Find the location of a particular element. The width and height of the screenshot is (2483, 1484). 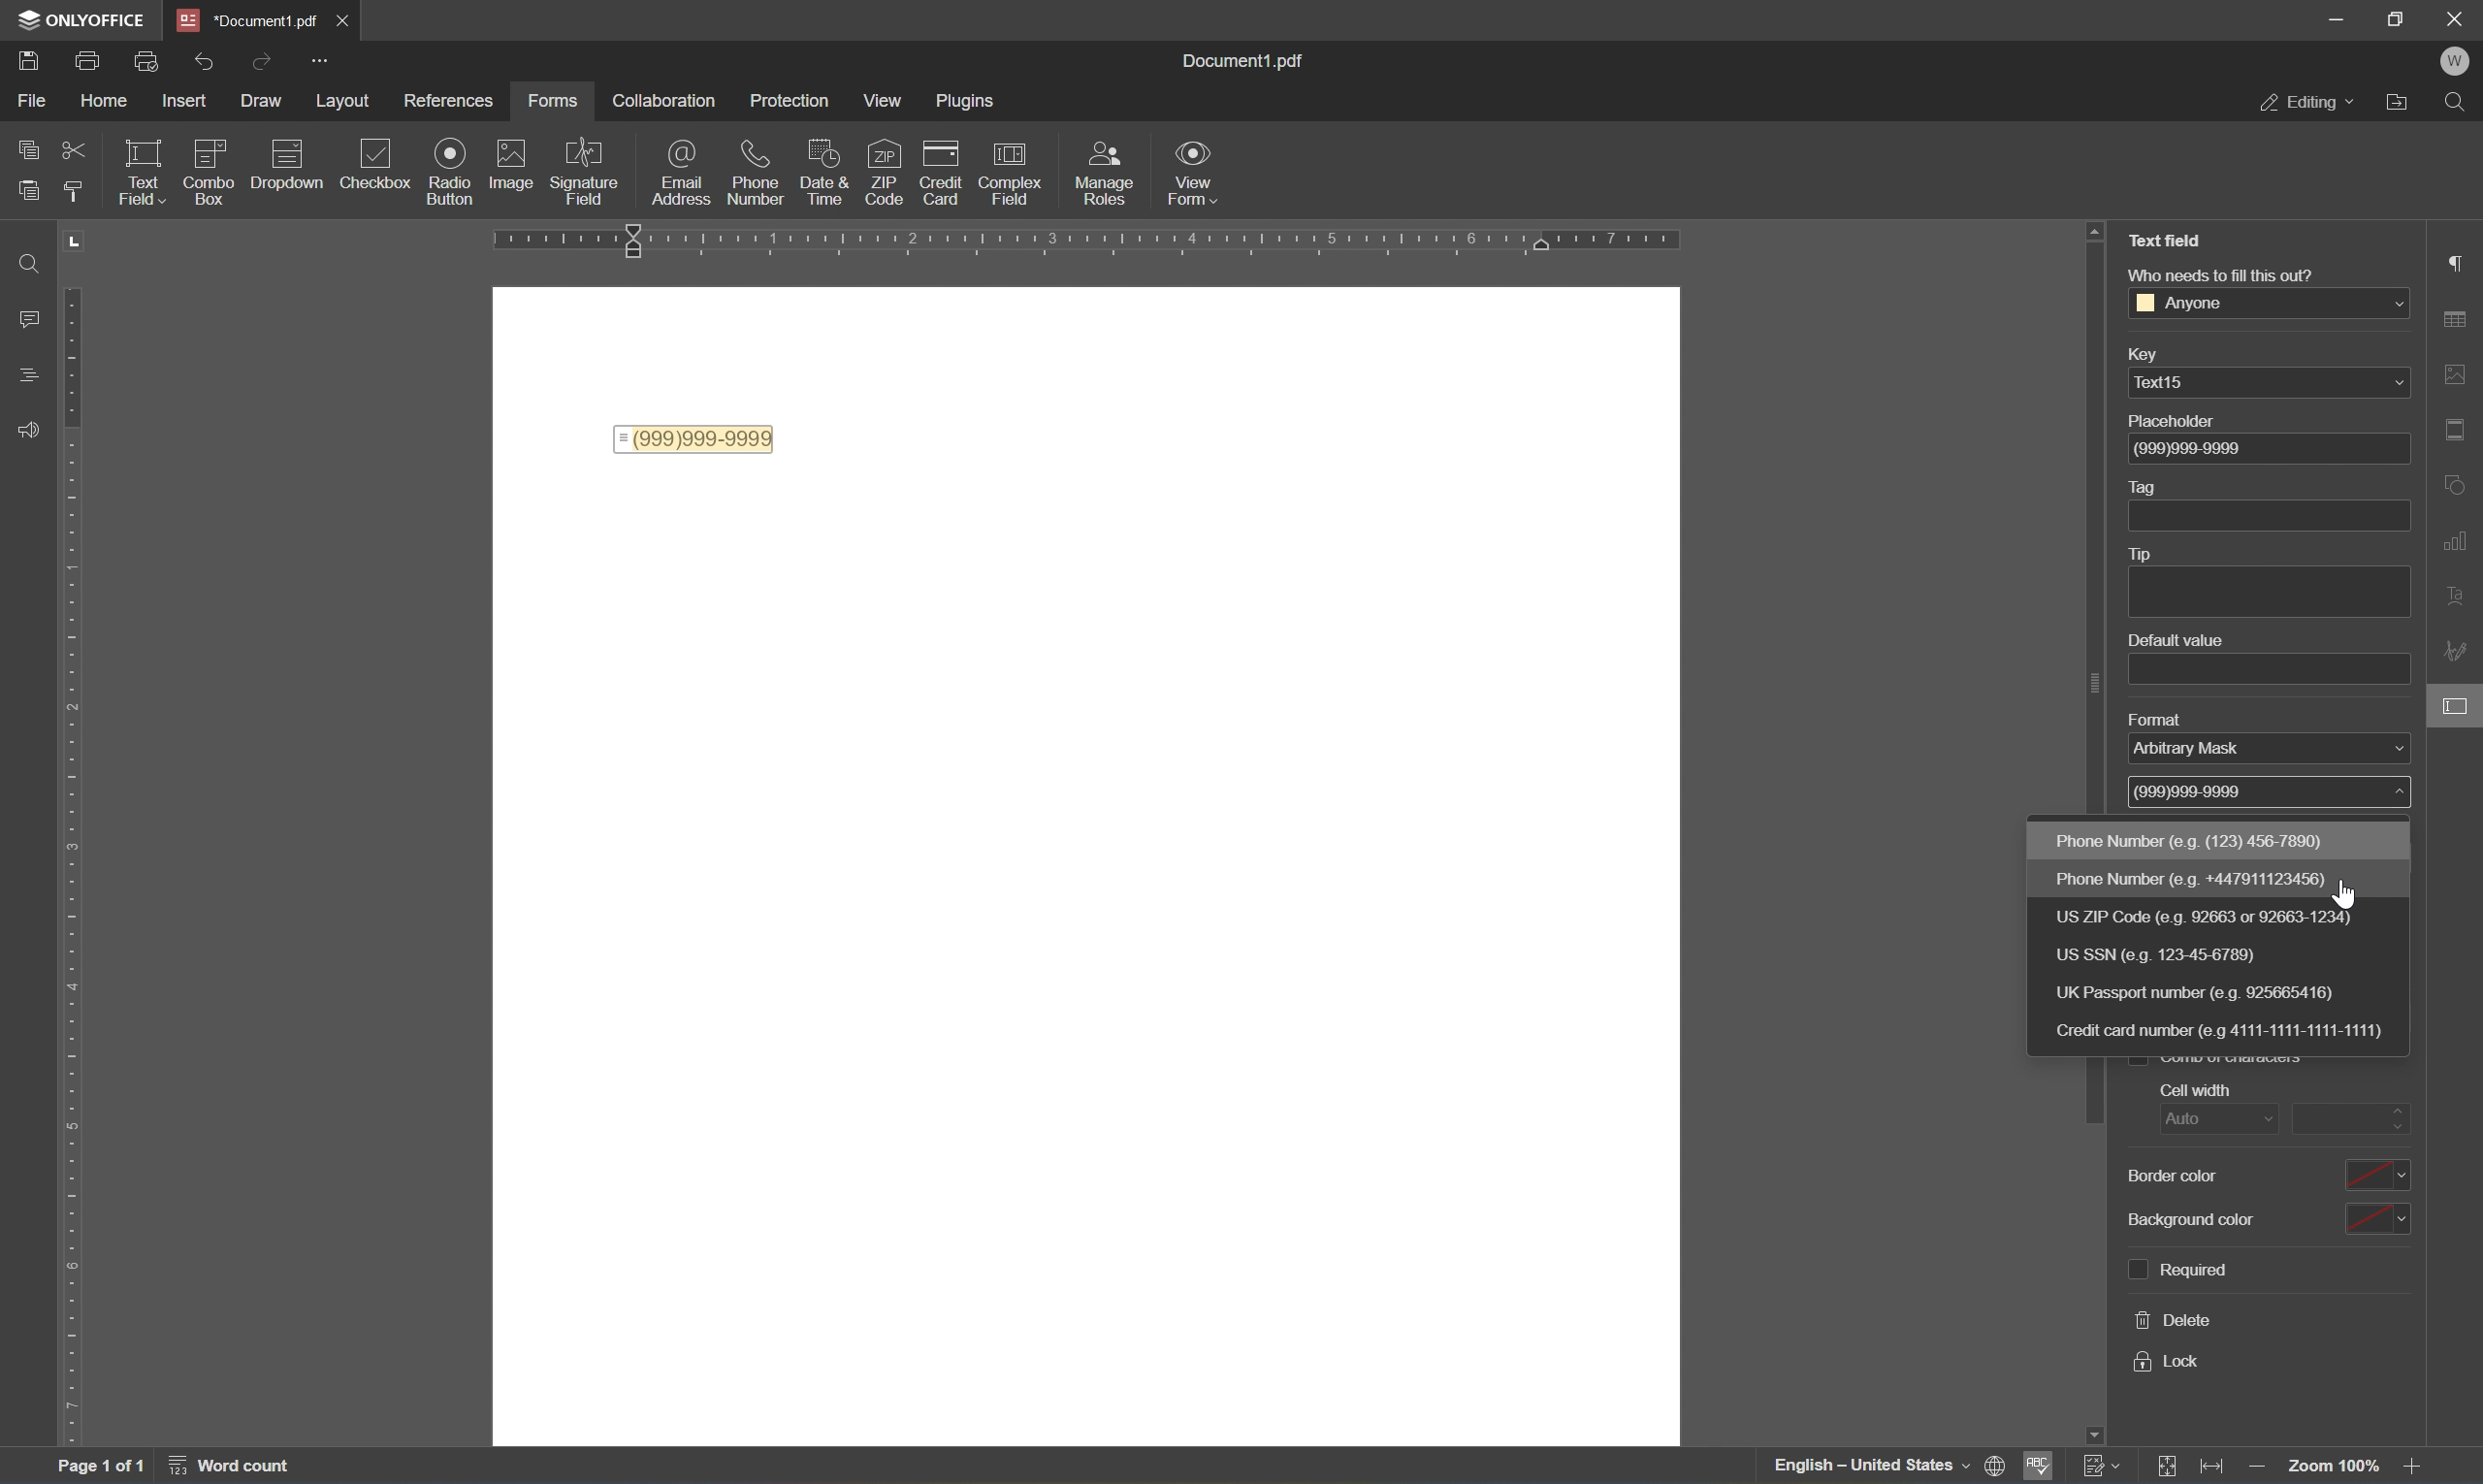

text field is located at coordinates (2162, 240).